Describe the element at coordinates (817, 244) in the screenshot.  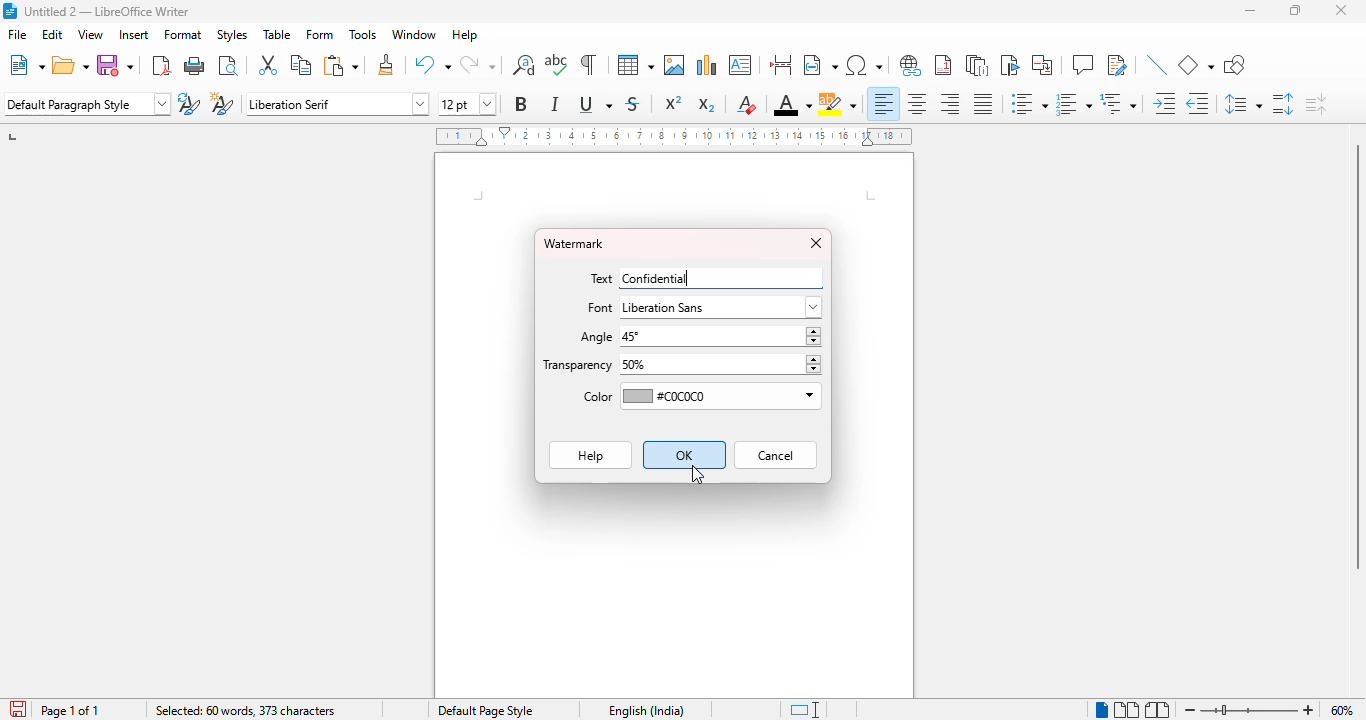
I see `close` at that location.